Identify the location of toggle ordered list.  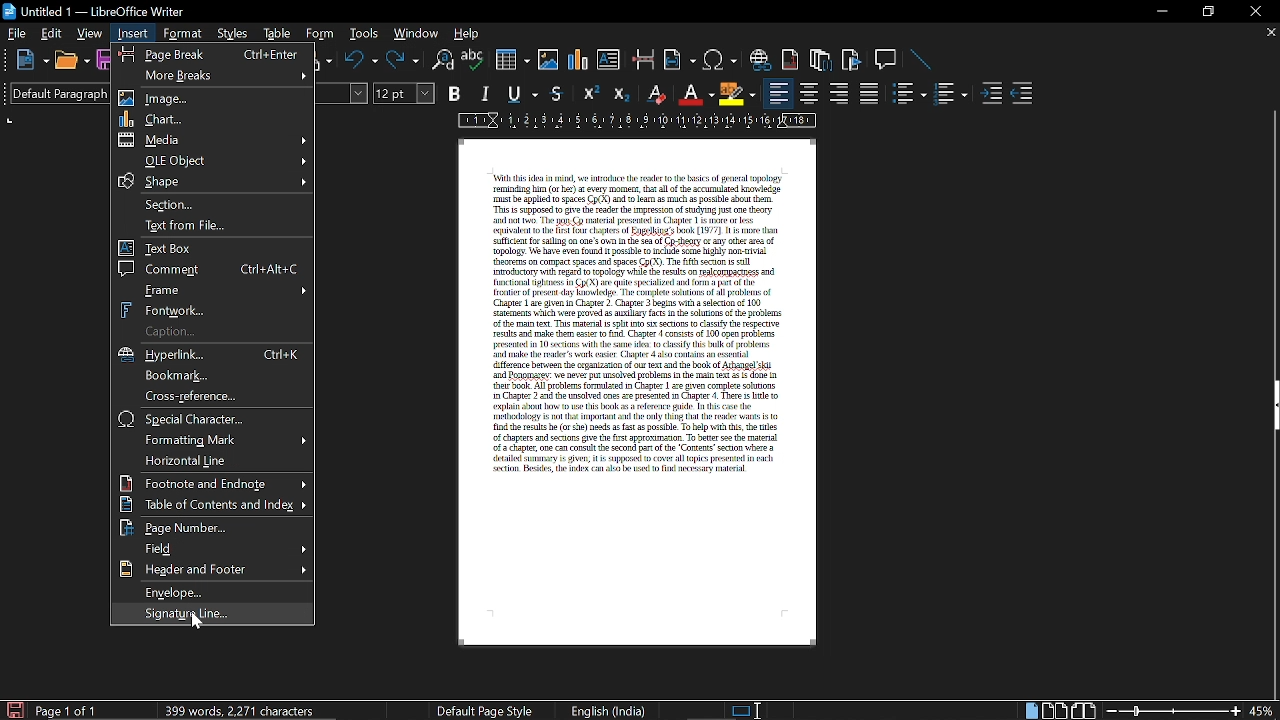
(953, 94).